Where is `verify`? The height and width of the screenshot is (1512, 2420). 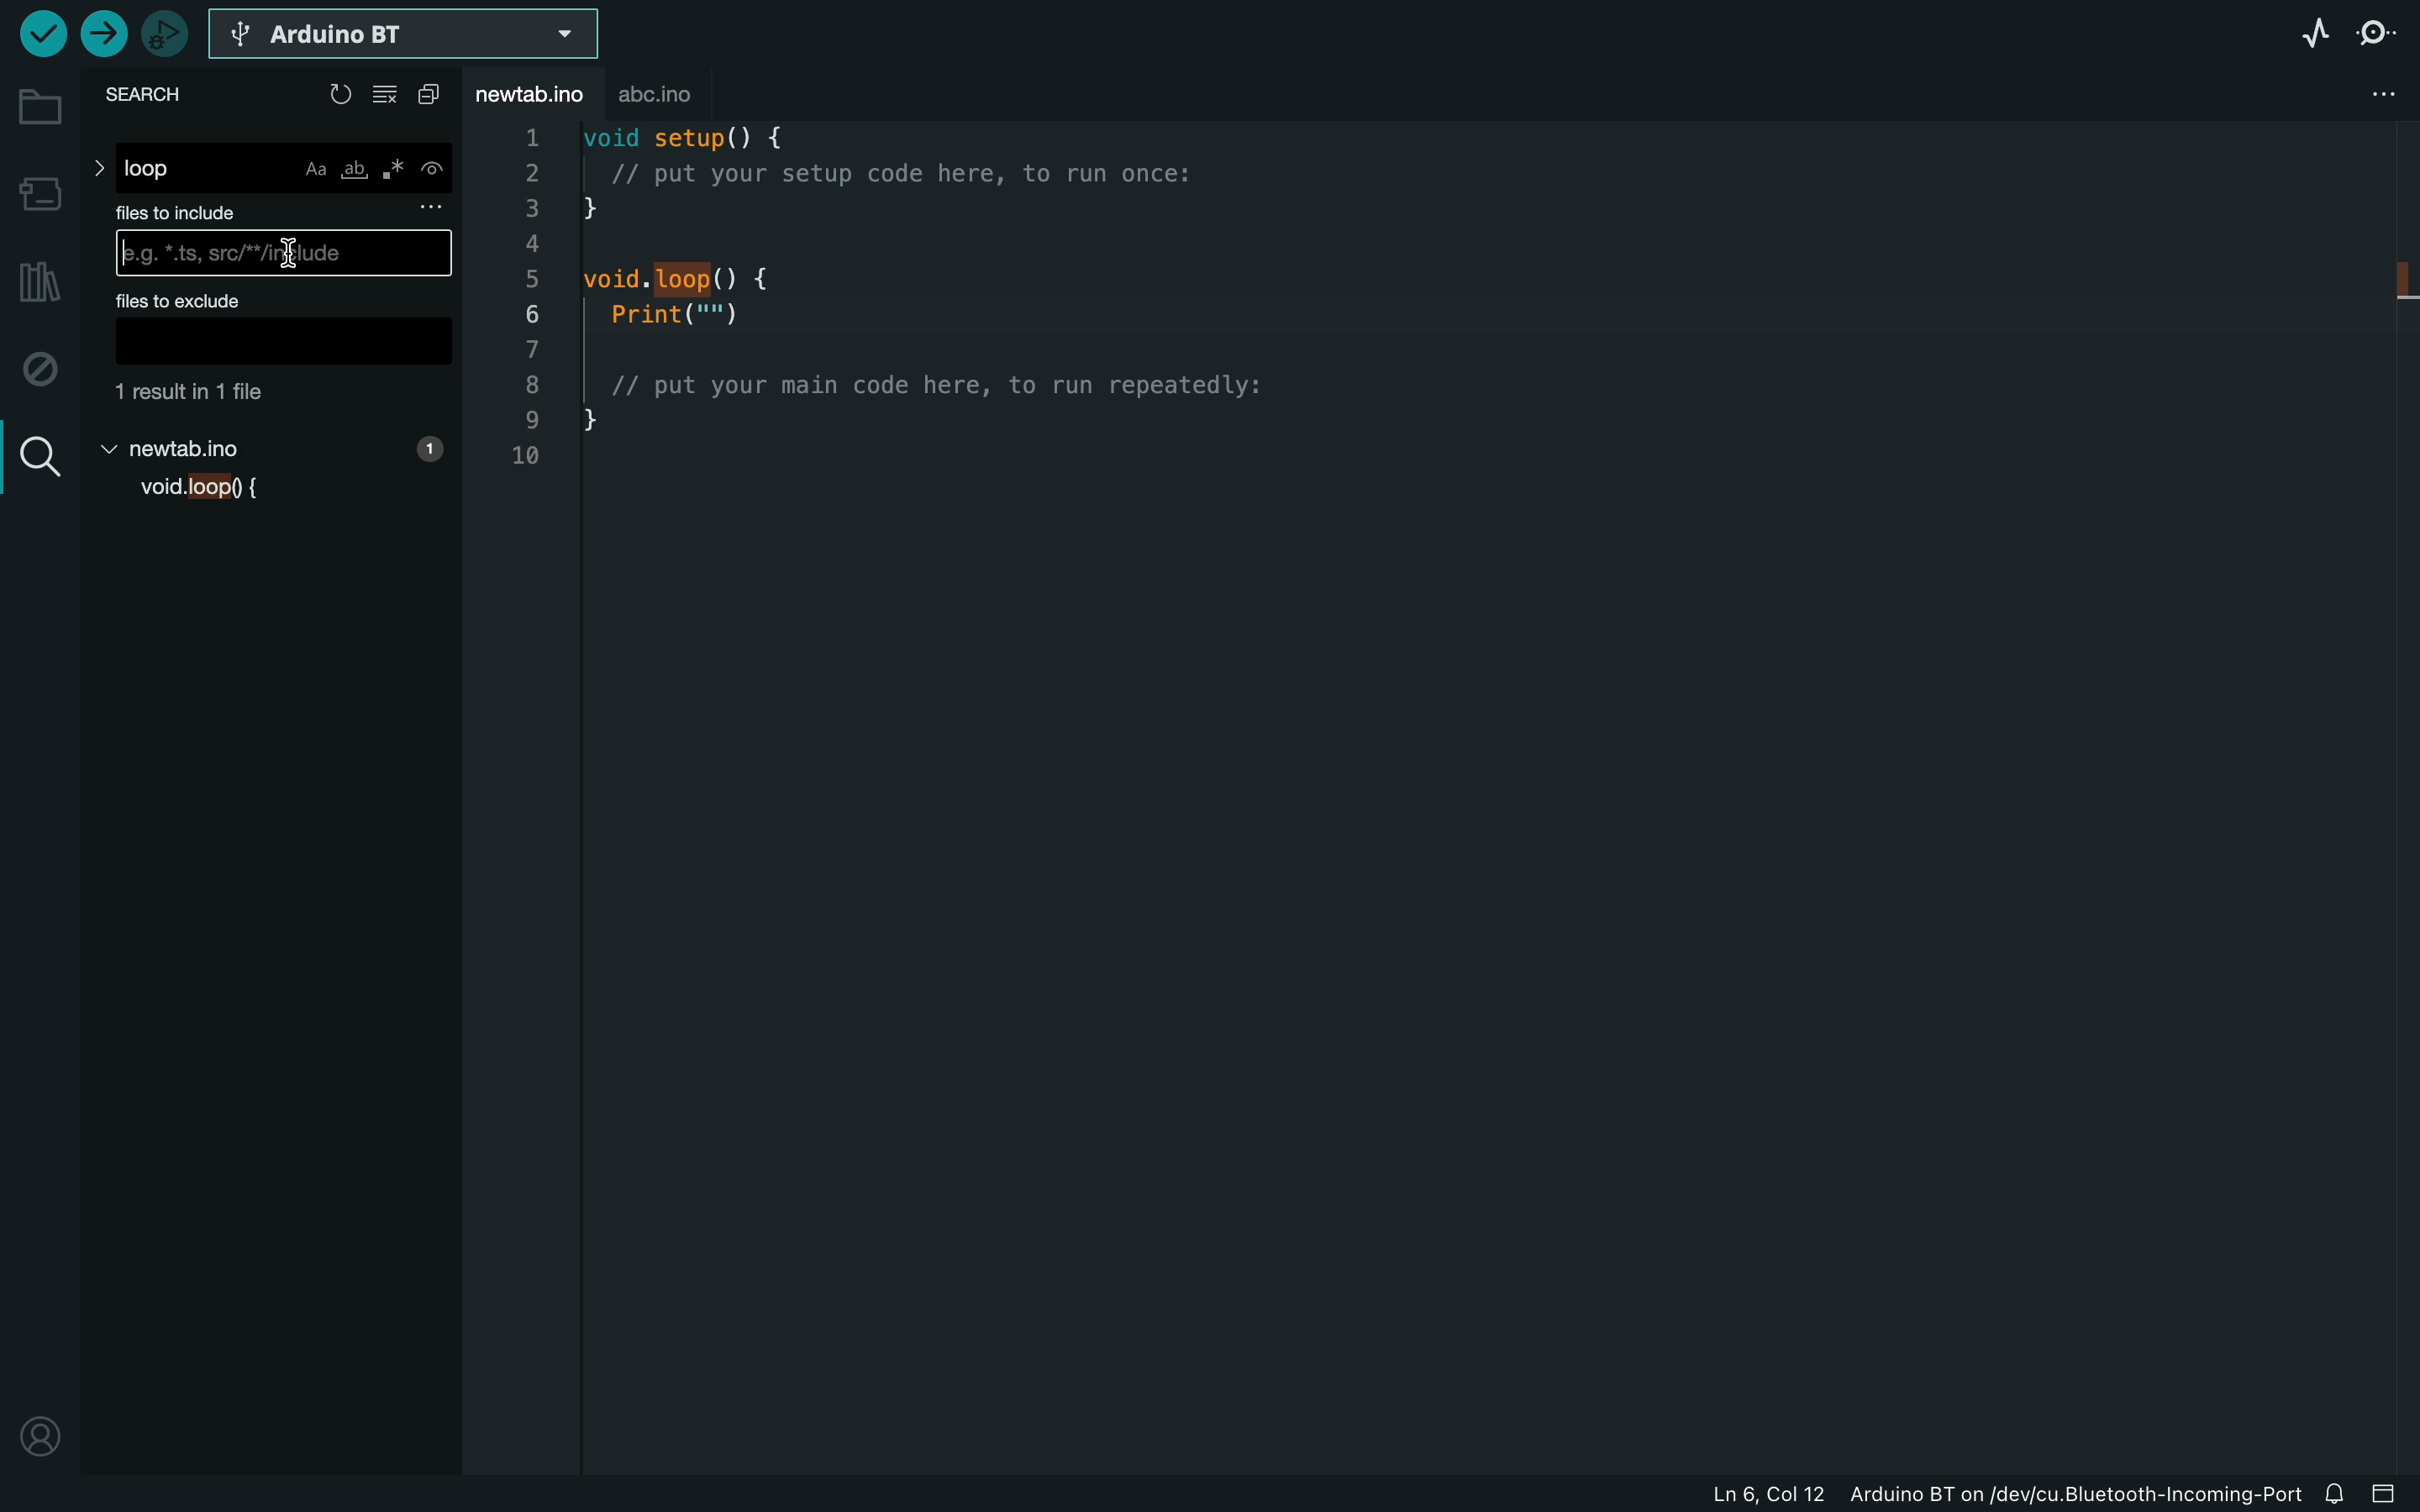 verify is located at coordinates (37, 35).